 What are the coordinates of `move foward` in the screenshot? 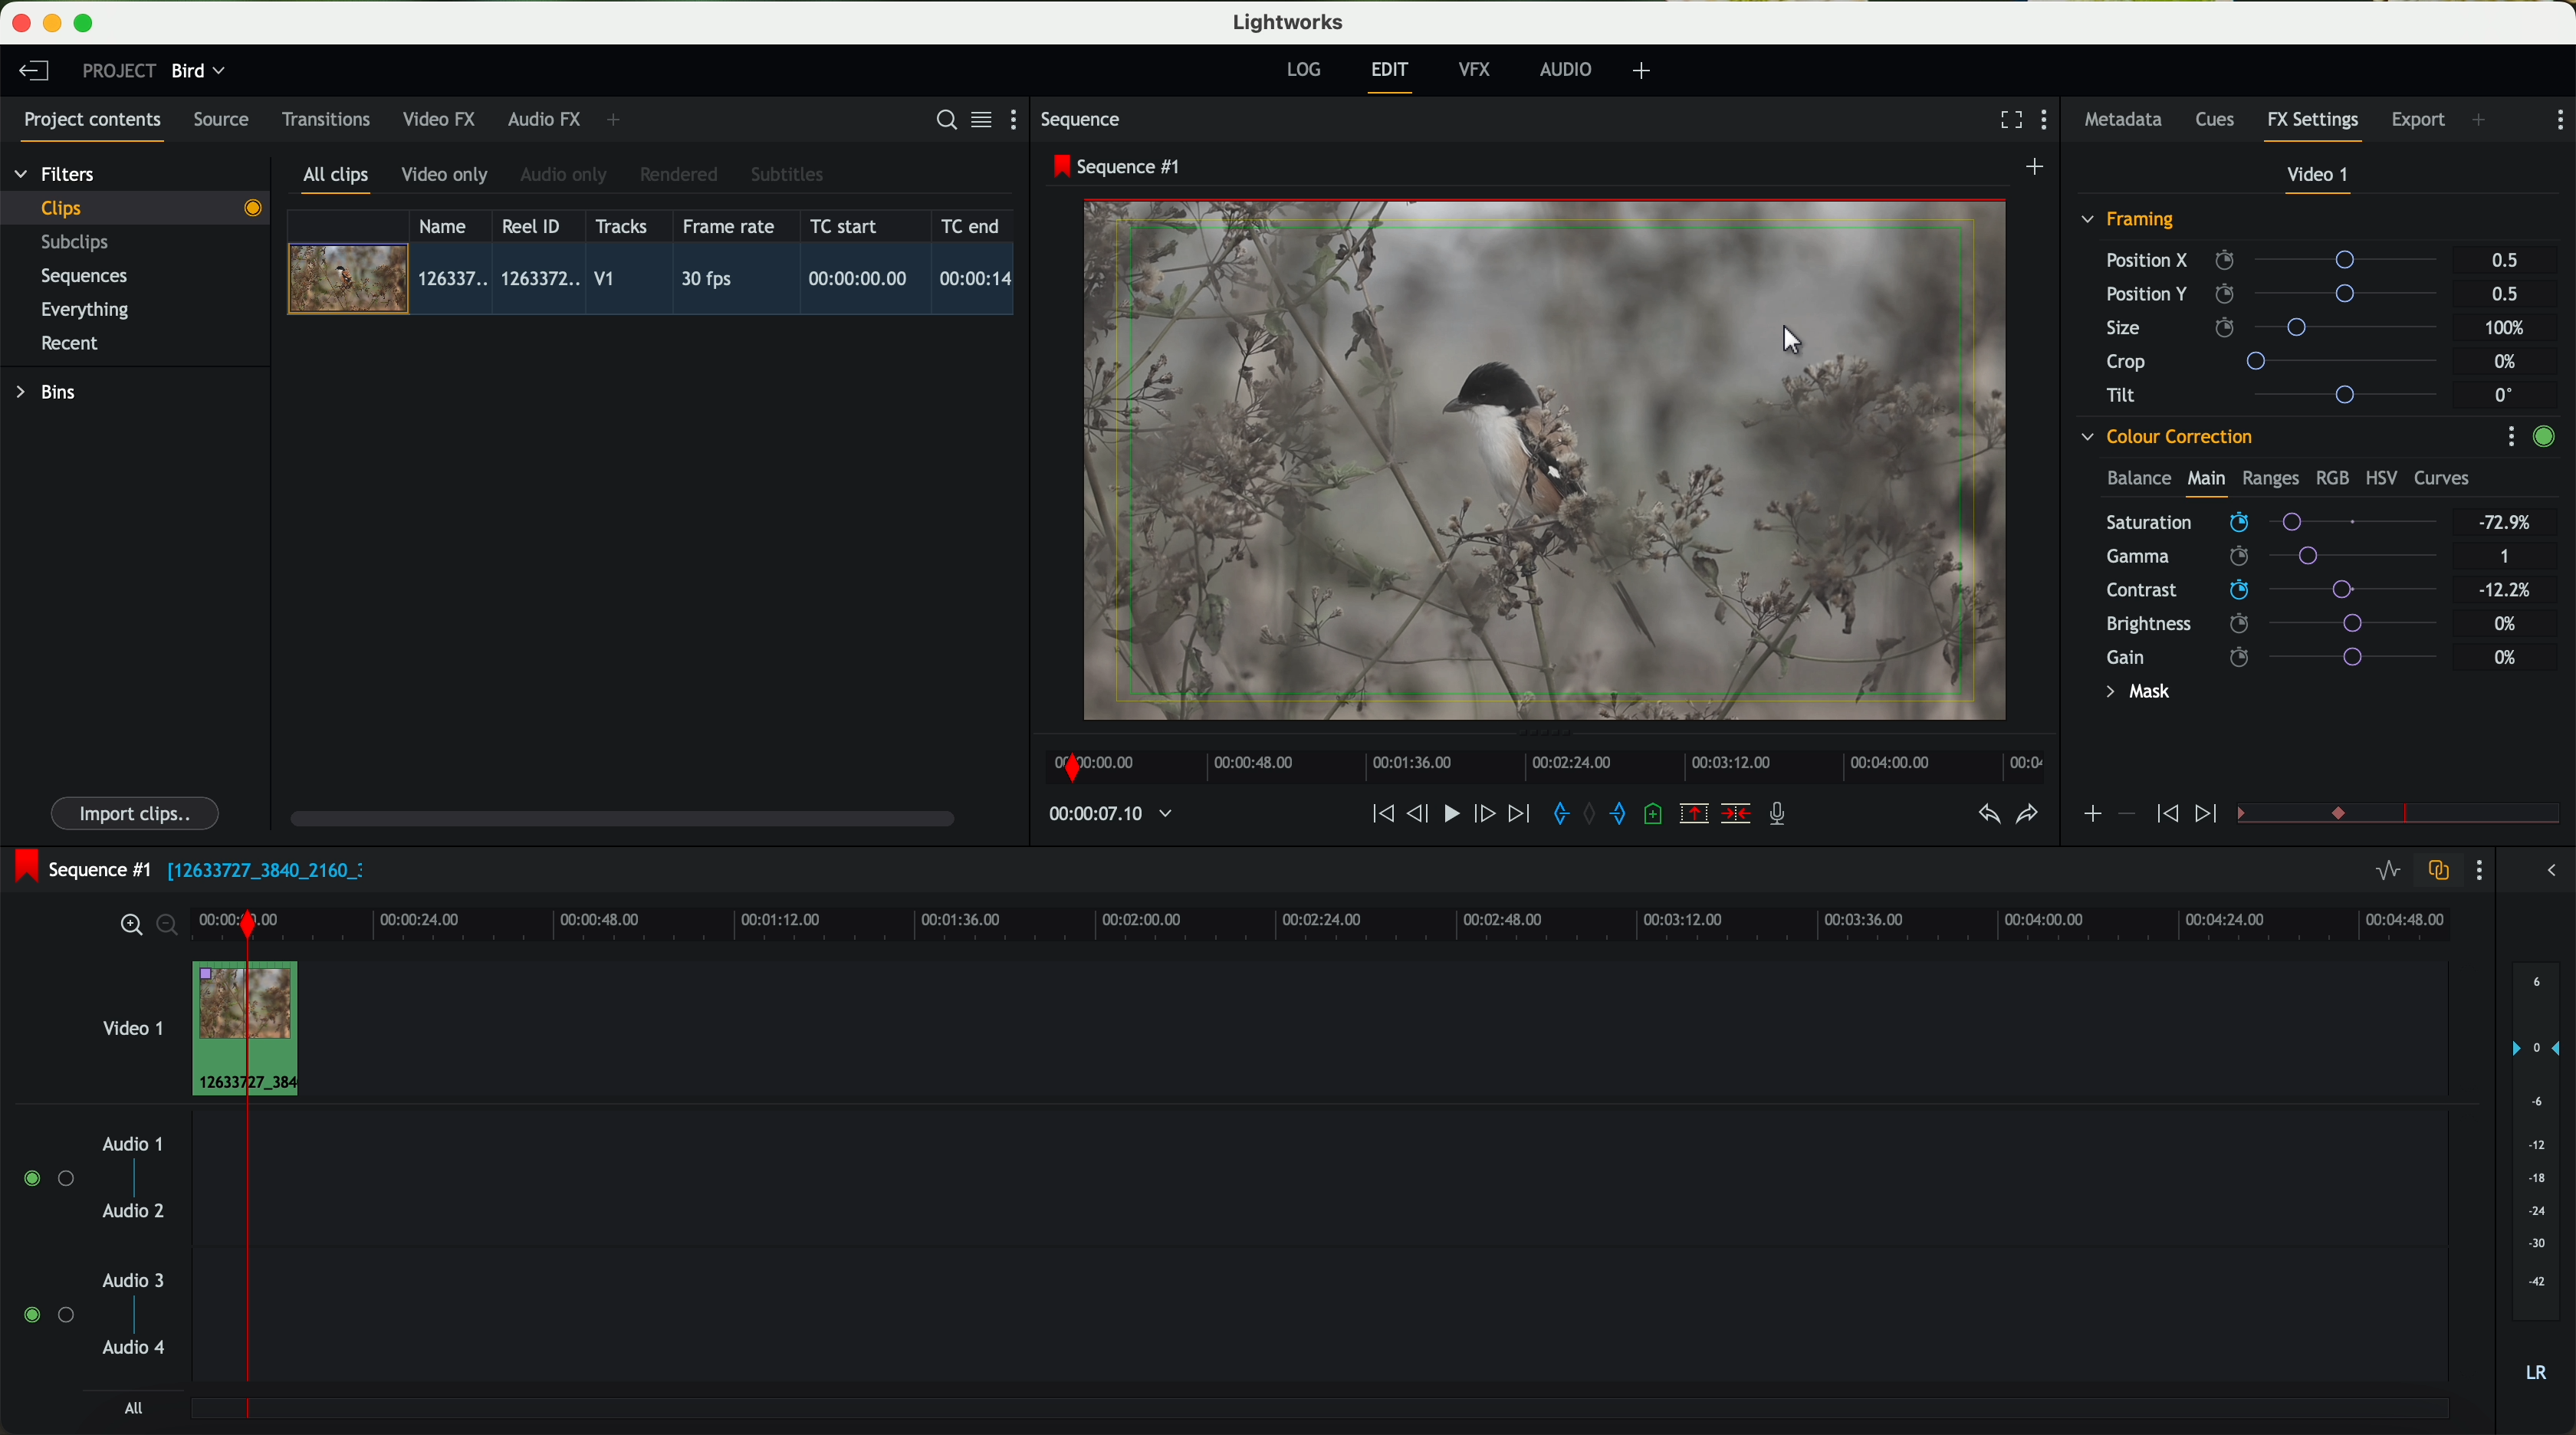 It's located at (1518, 814).